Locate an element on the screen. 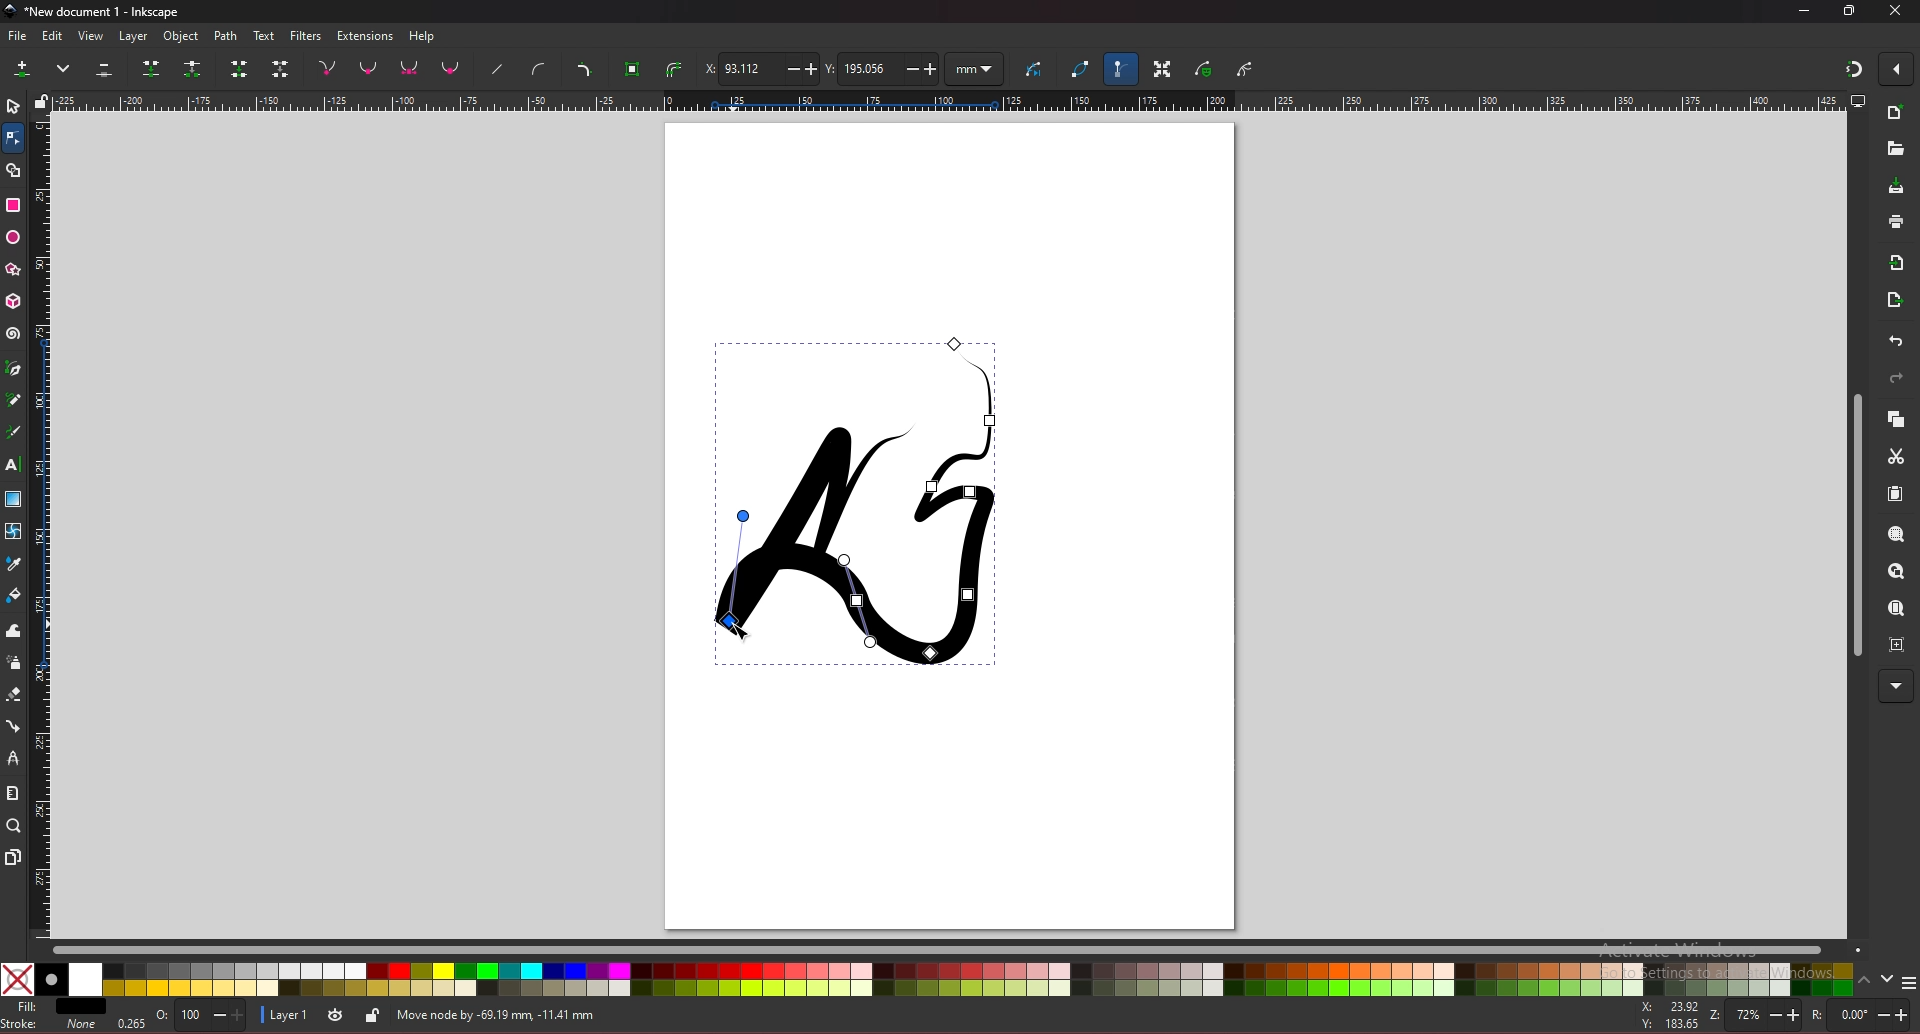 This screenshot has width=1920, height=1034. units is located at coordinates (975, 70).